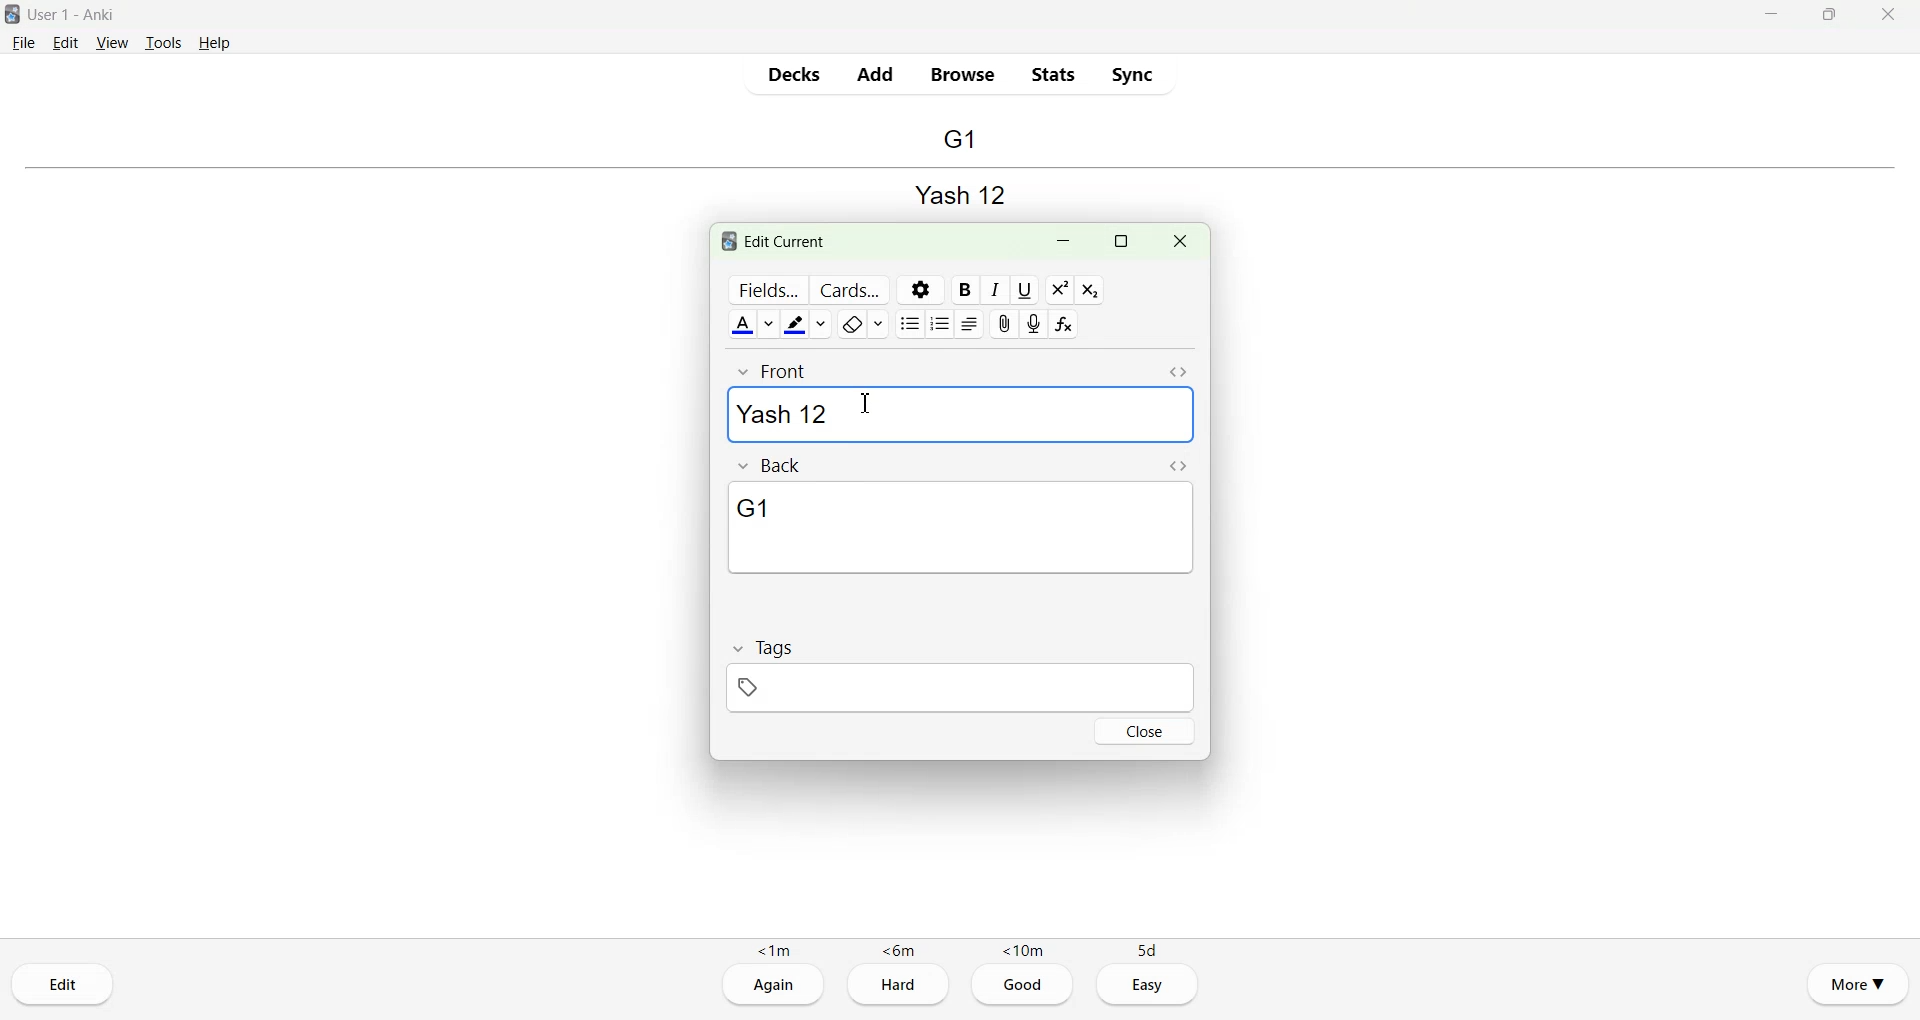 The height and width of the screenshot is (1020, 1920). What do you see at coordinates (920, 290) in the screenshot?
I see `Options` at bounding box center [920, 290].